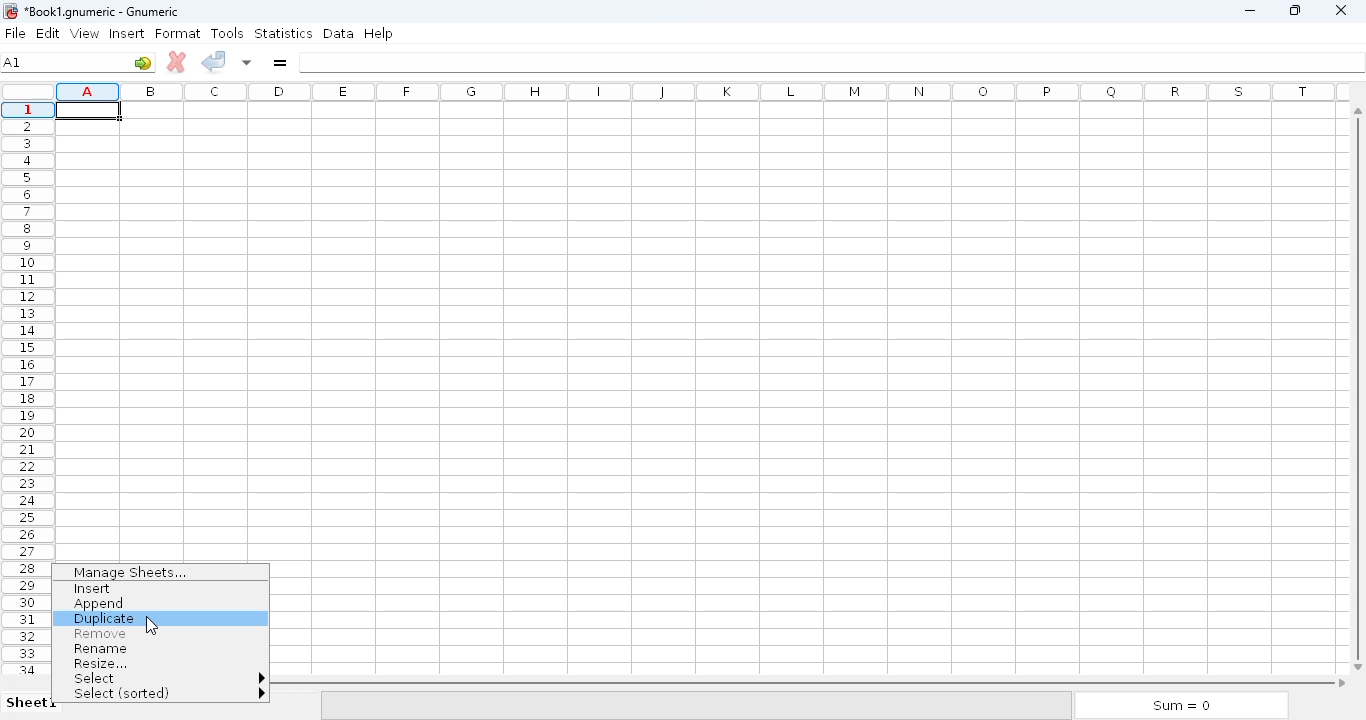  I want to click on select (sorted), so click(169, 694).